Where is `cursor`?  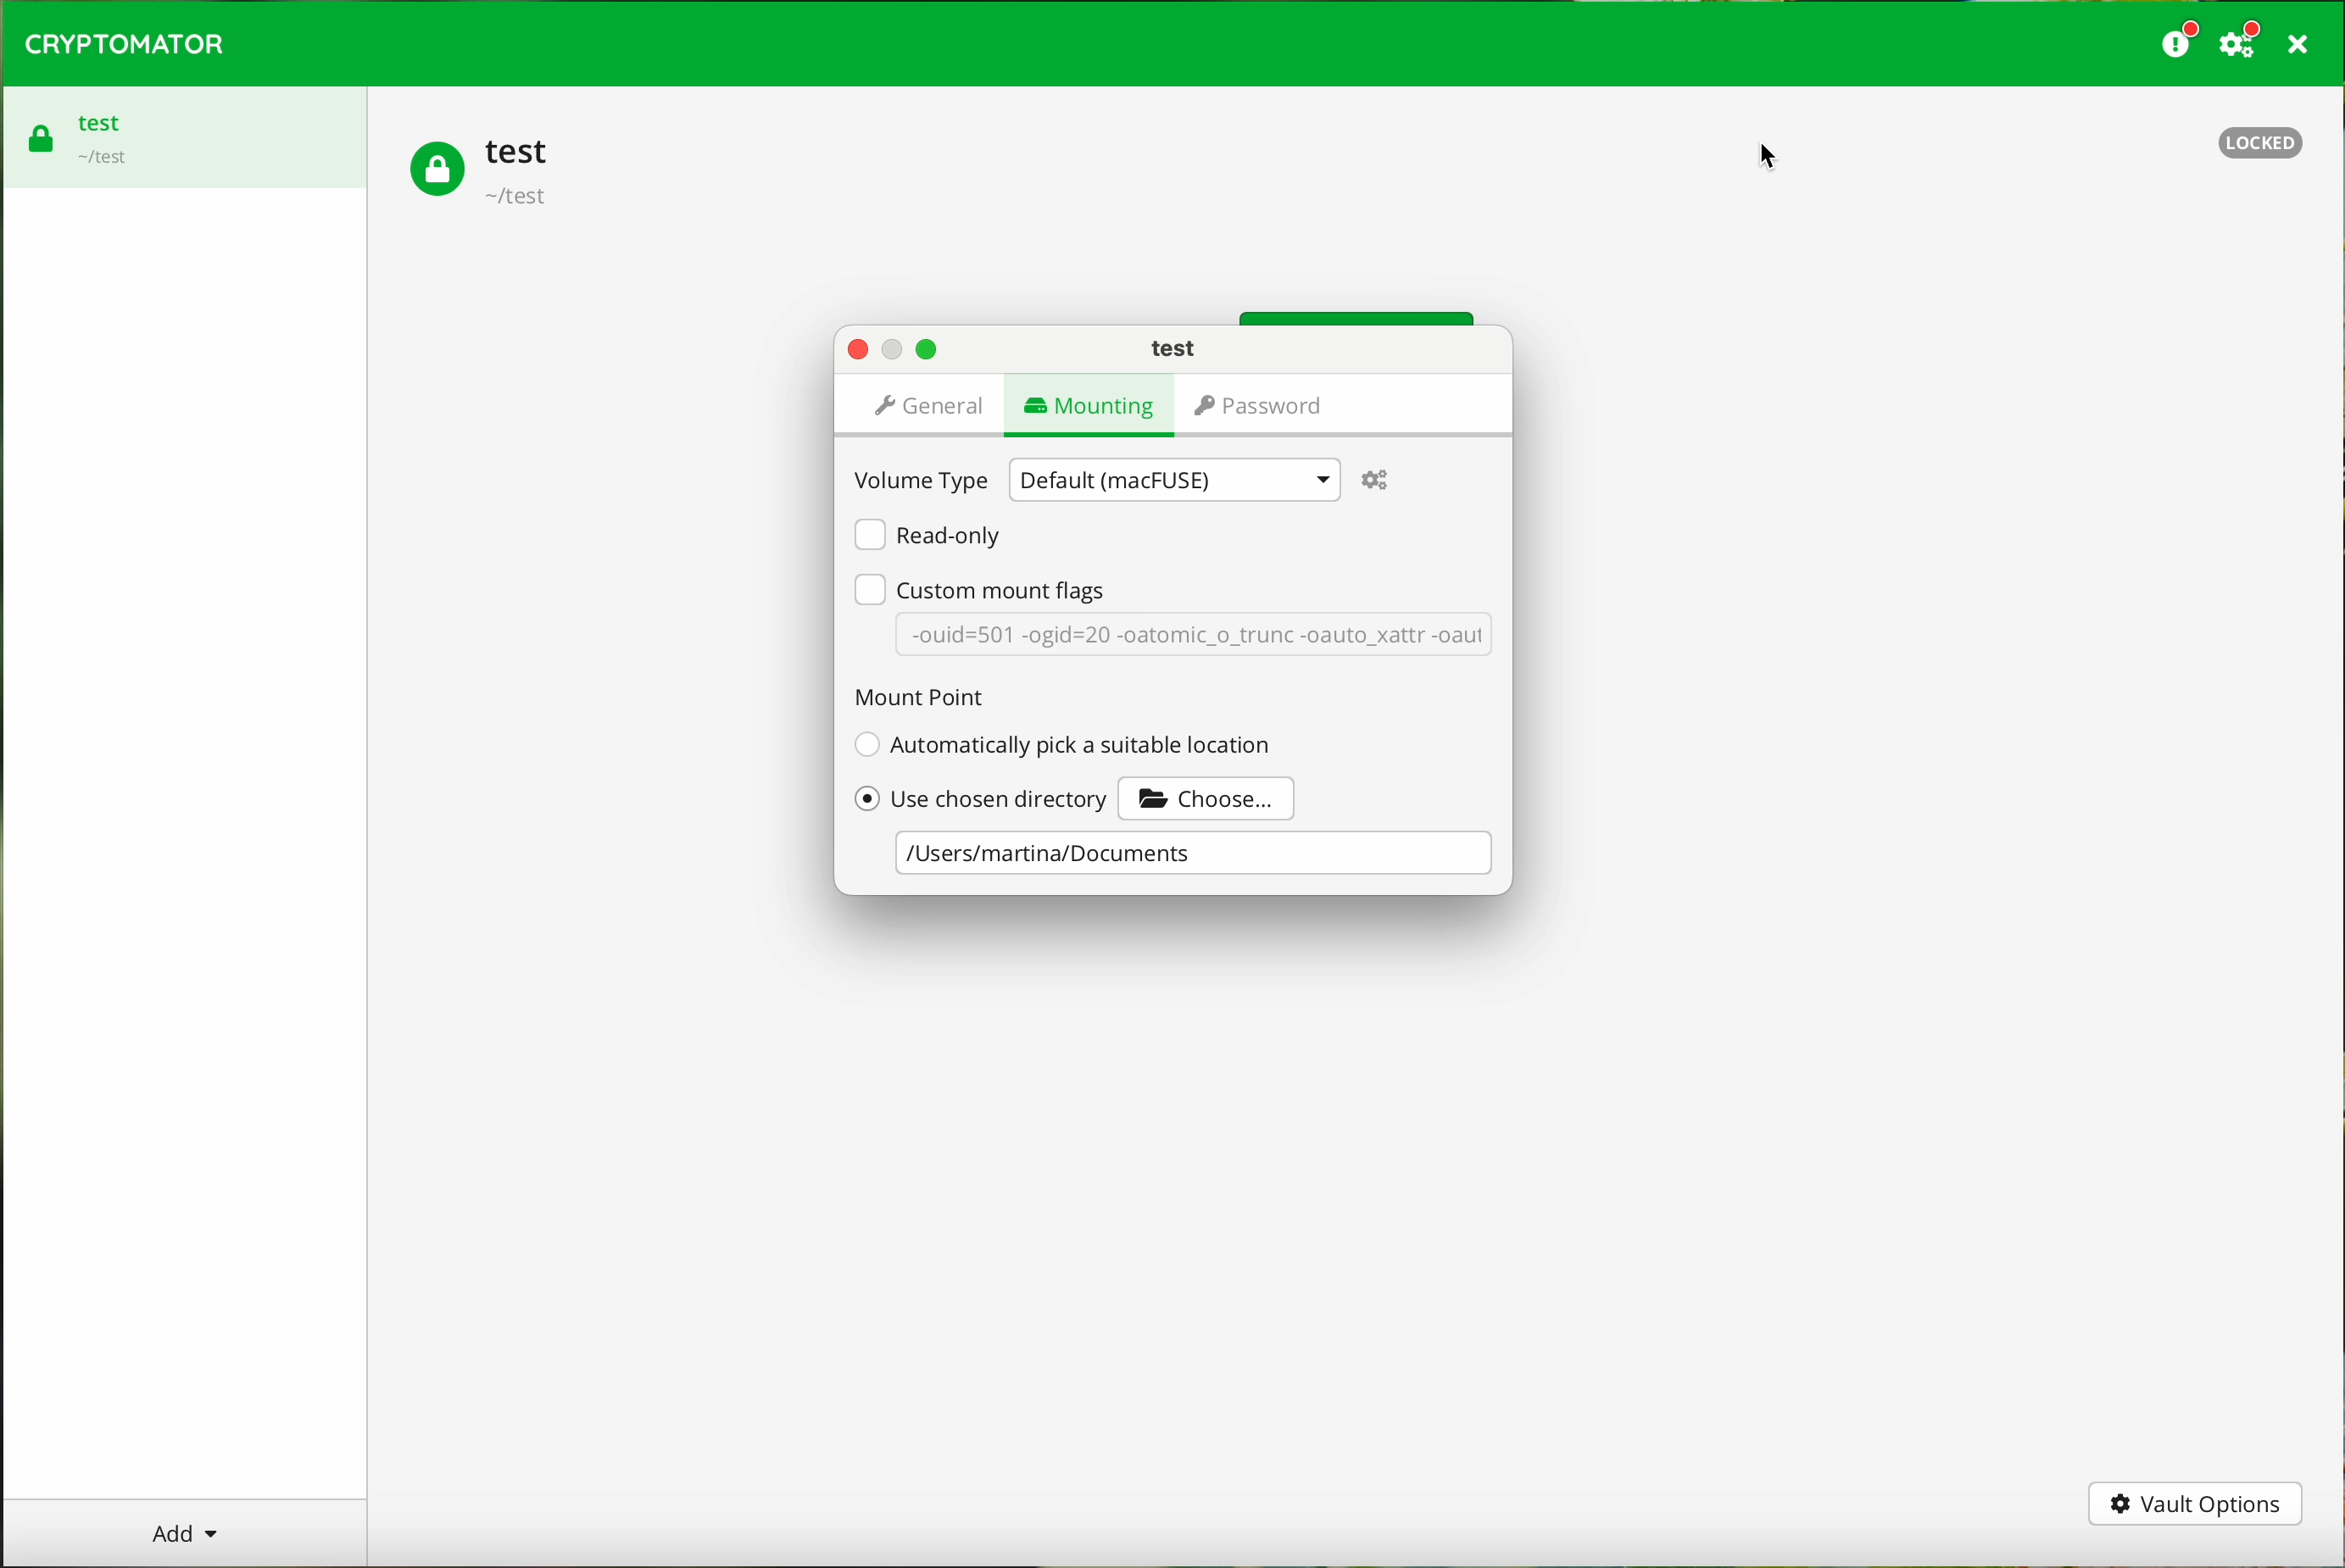
cursor is located at coordinates (1764, 153).